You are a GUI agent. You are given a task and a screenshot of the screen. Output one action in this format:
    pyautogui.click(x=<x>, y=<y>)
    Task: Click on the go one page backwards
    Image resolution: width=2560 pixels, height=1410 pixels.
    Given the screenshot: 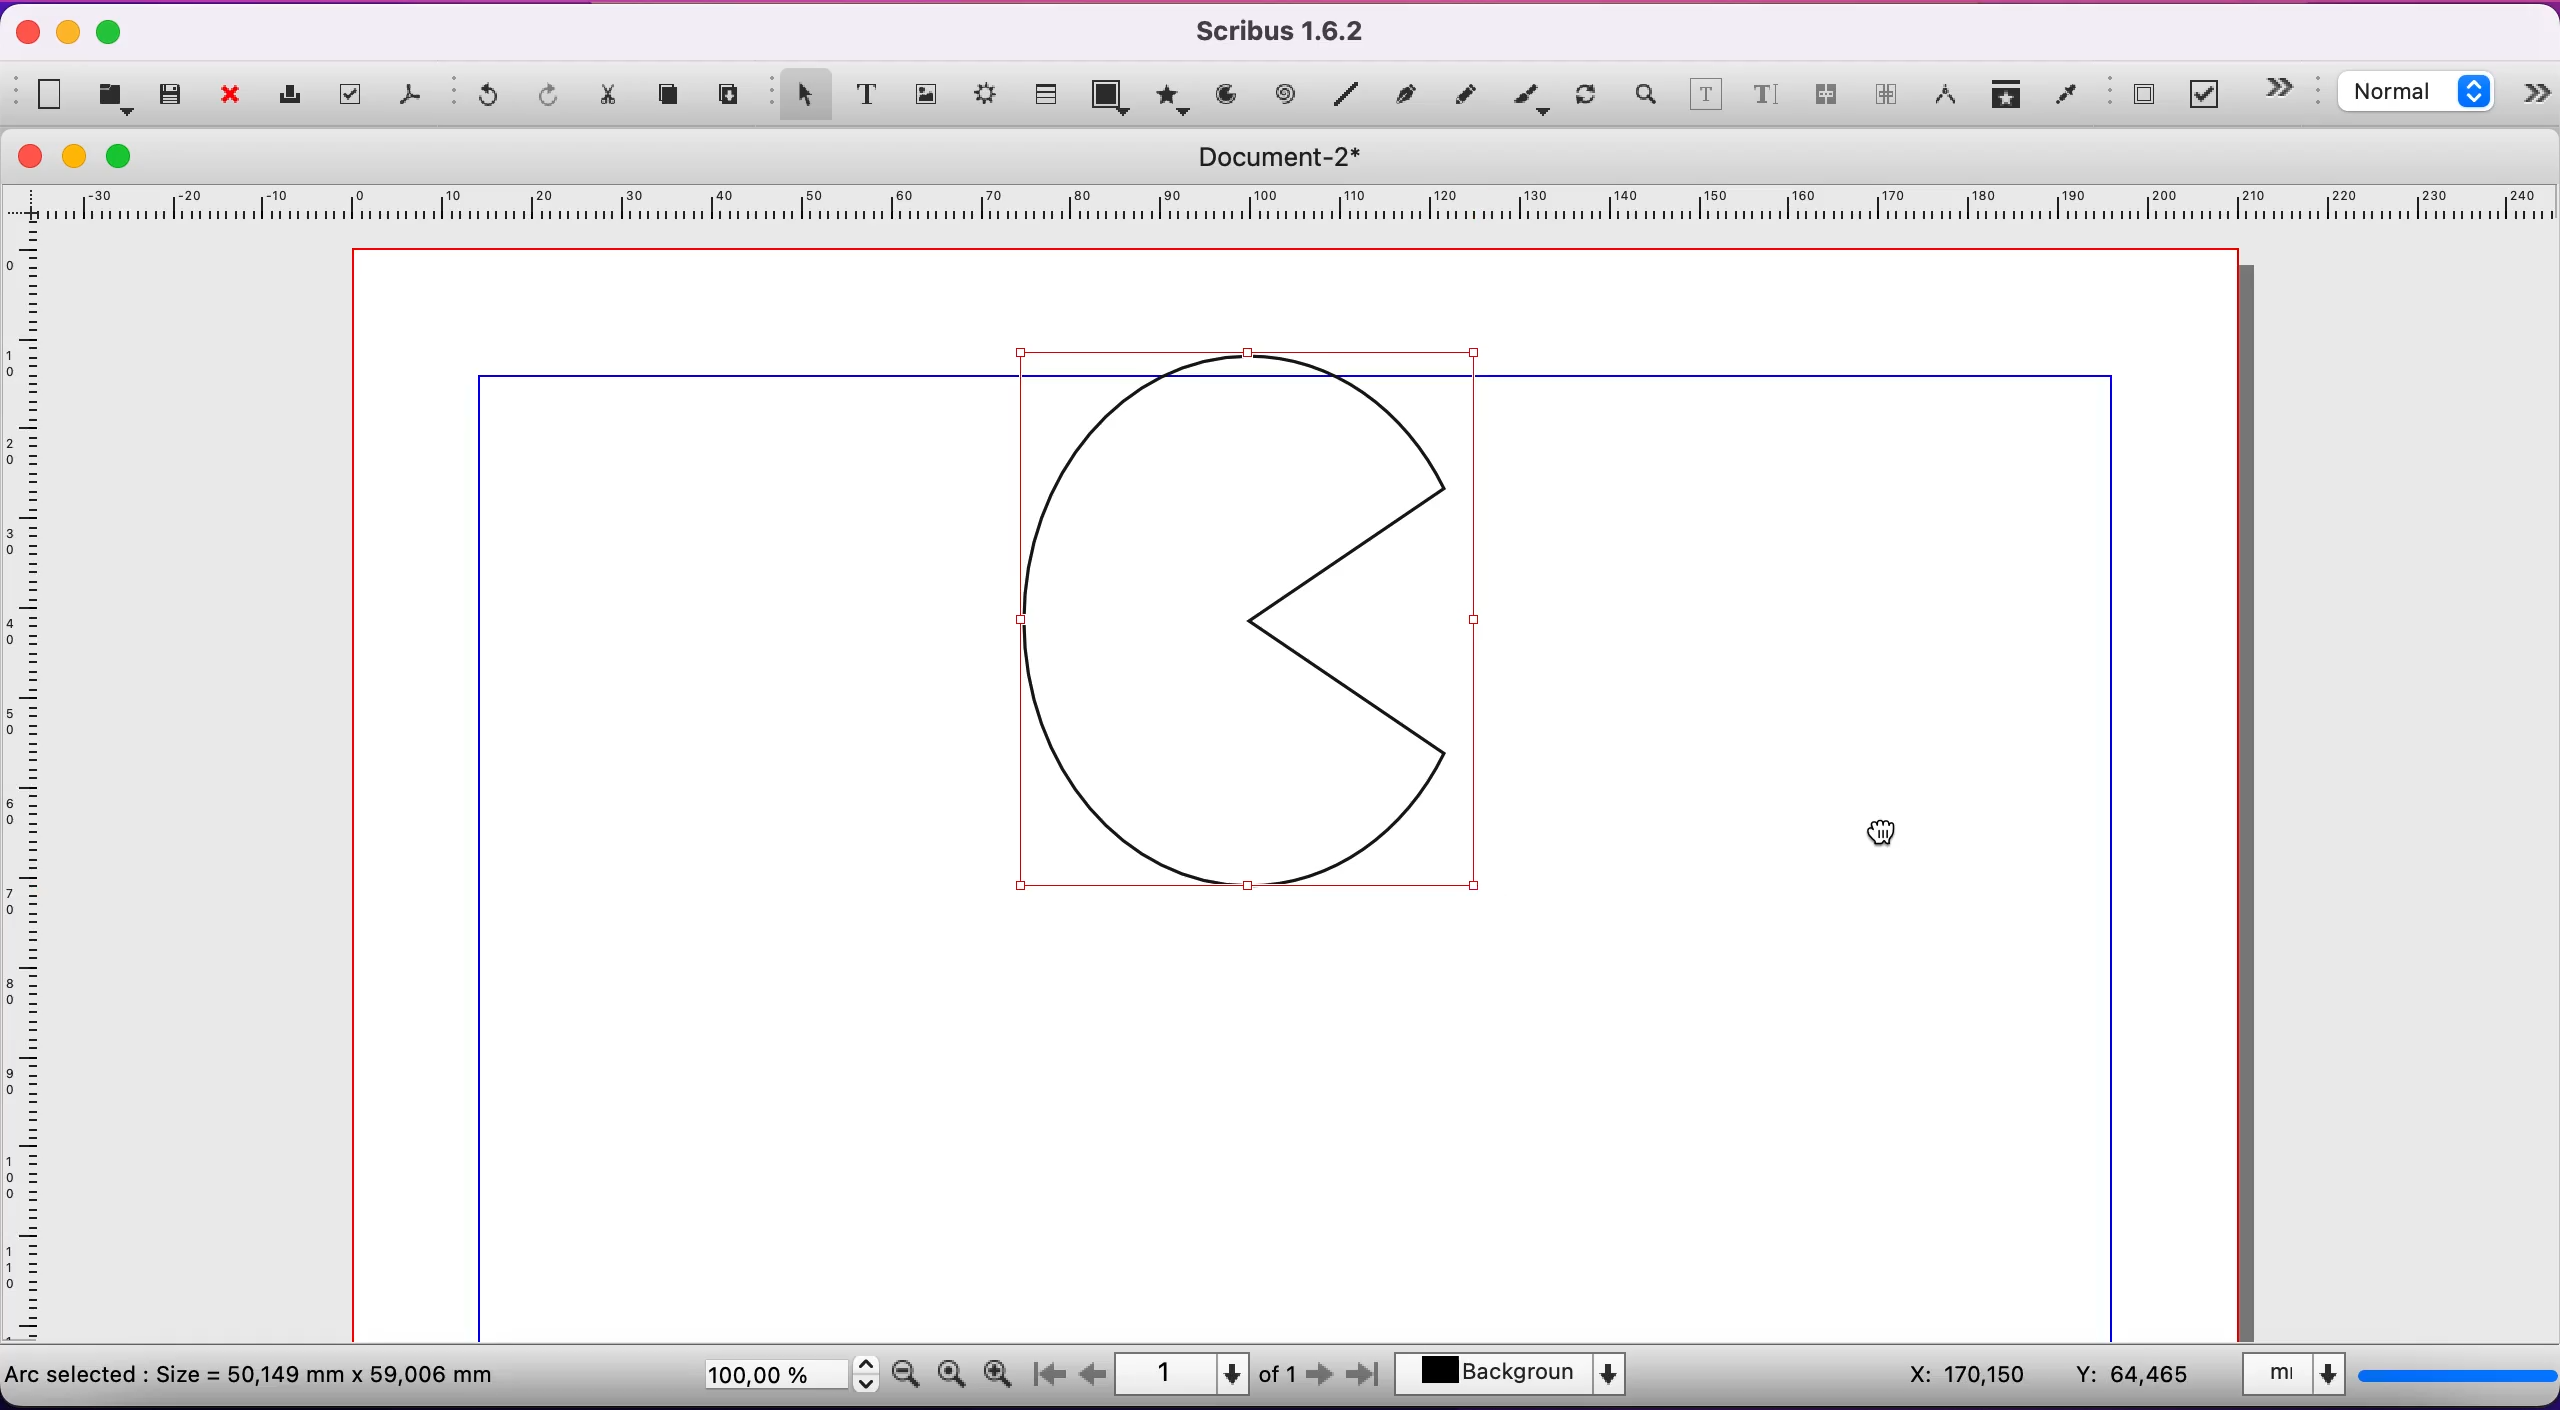 What is the action you would take?
    pyautogui.click(x=1093, y=1374)
    